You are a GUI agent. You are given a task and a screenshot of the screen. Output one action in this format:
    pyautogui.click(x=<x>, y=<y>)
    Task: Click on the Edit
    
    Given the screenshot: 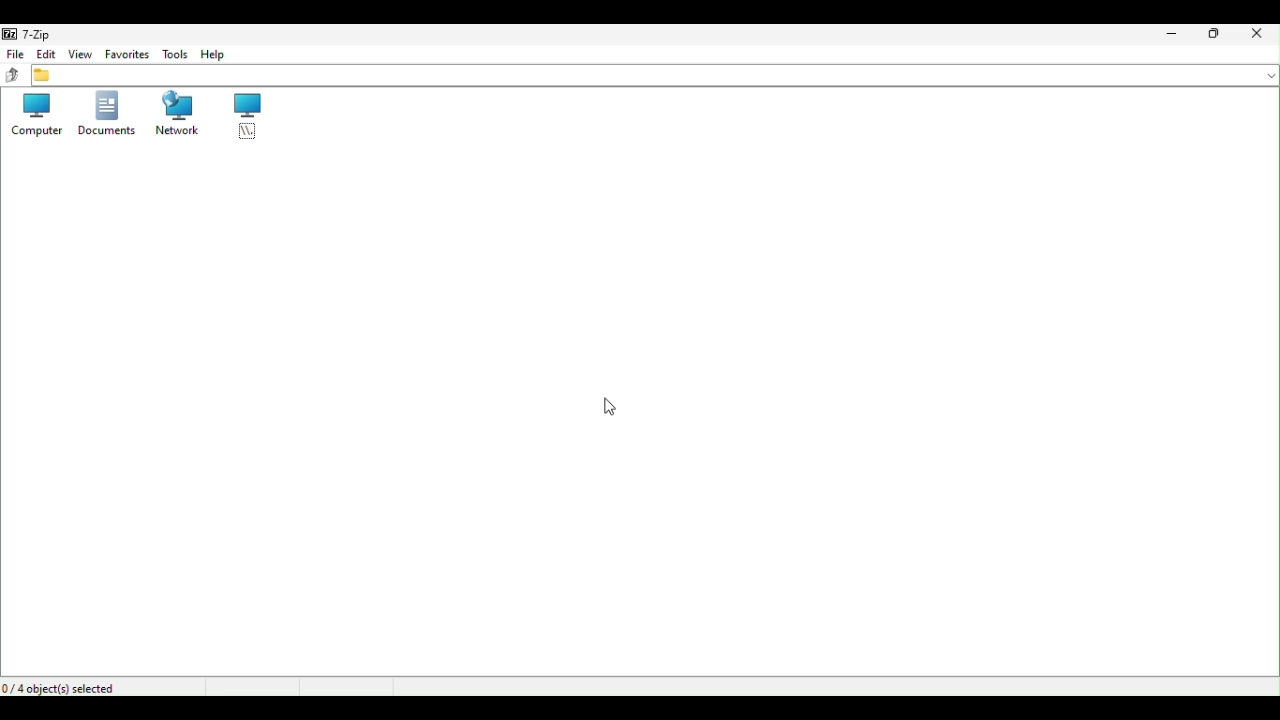 What is the action you would take?
    pyautogui.click(x=47, y=52)
    